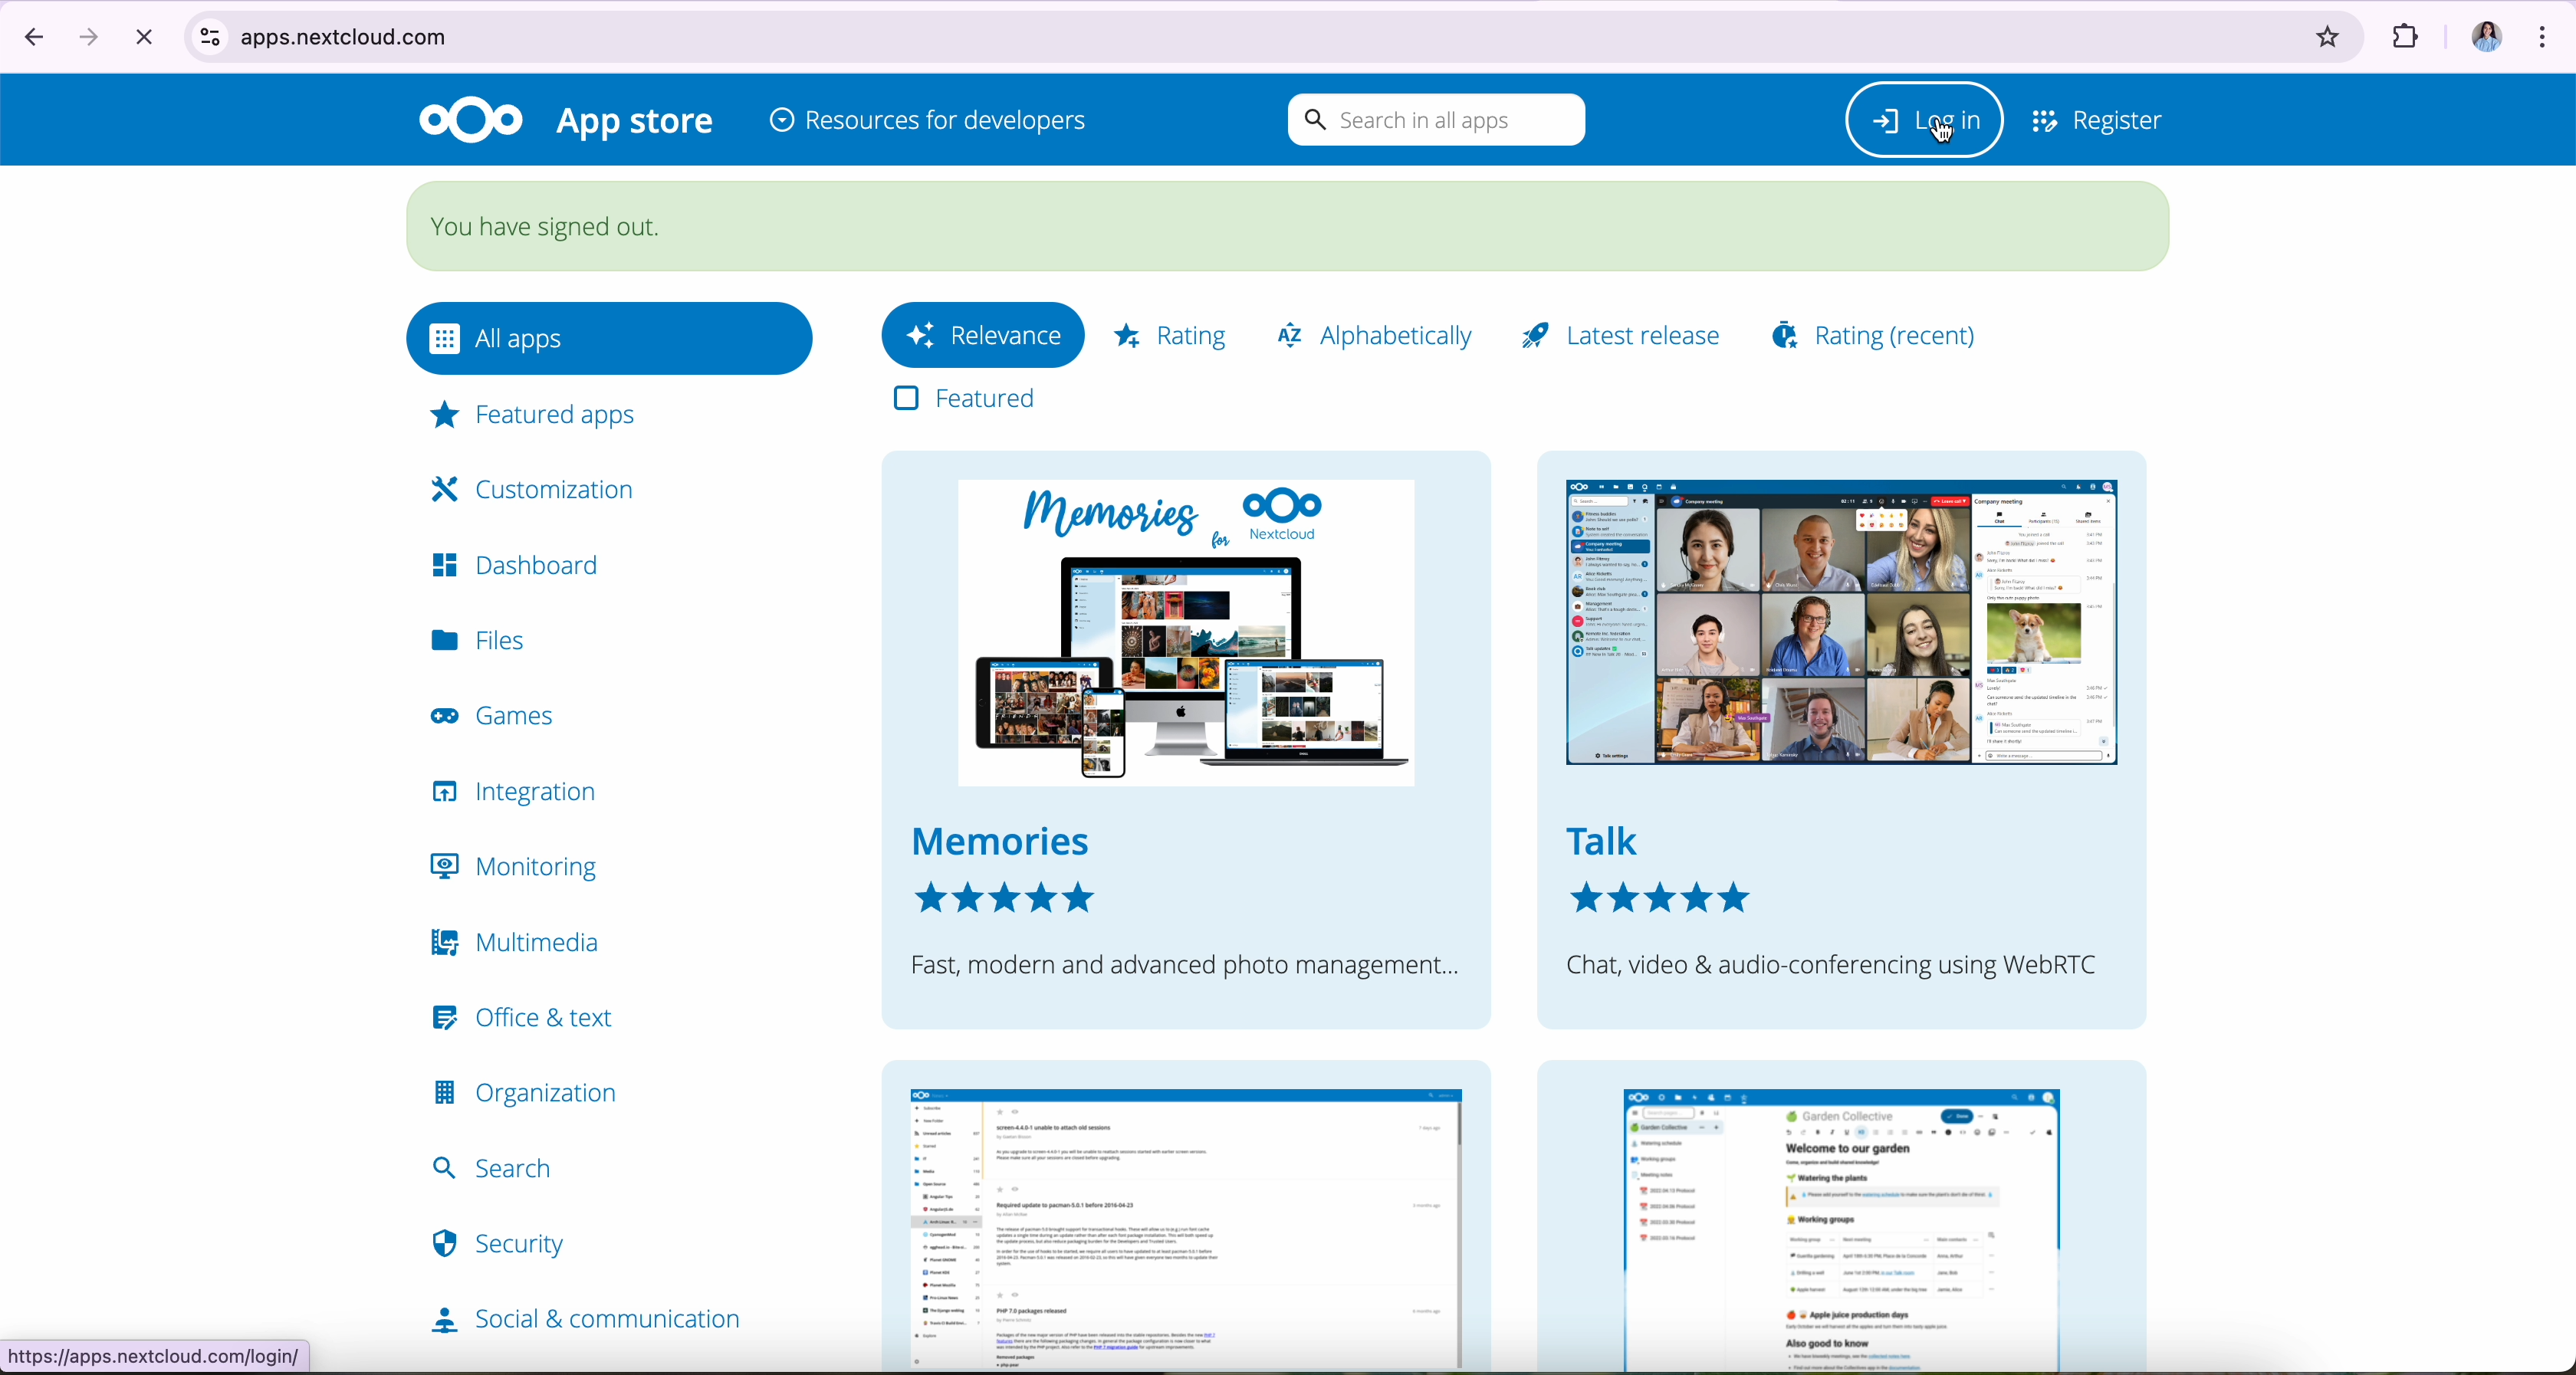  What do you see at coordinates (1900, 115) in the screenshot?
I see `Log in button` at bounding box center [1900, 115].